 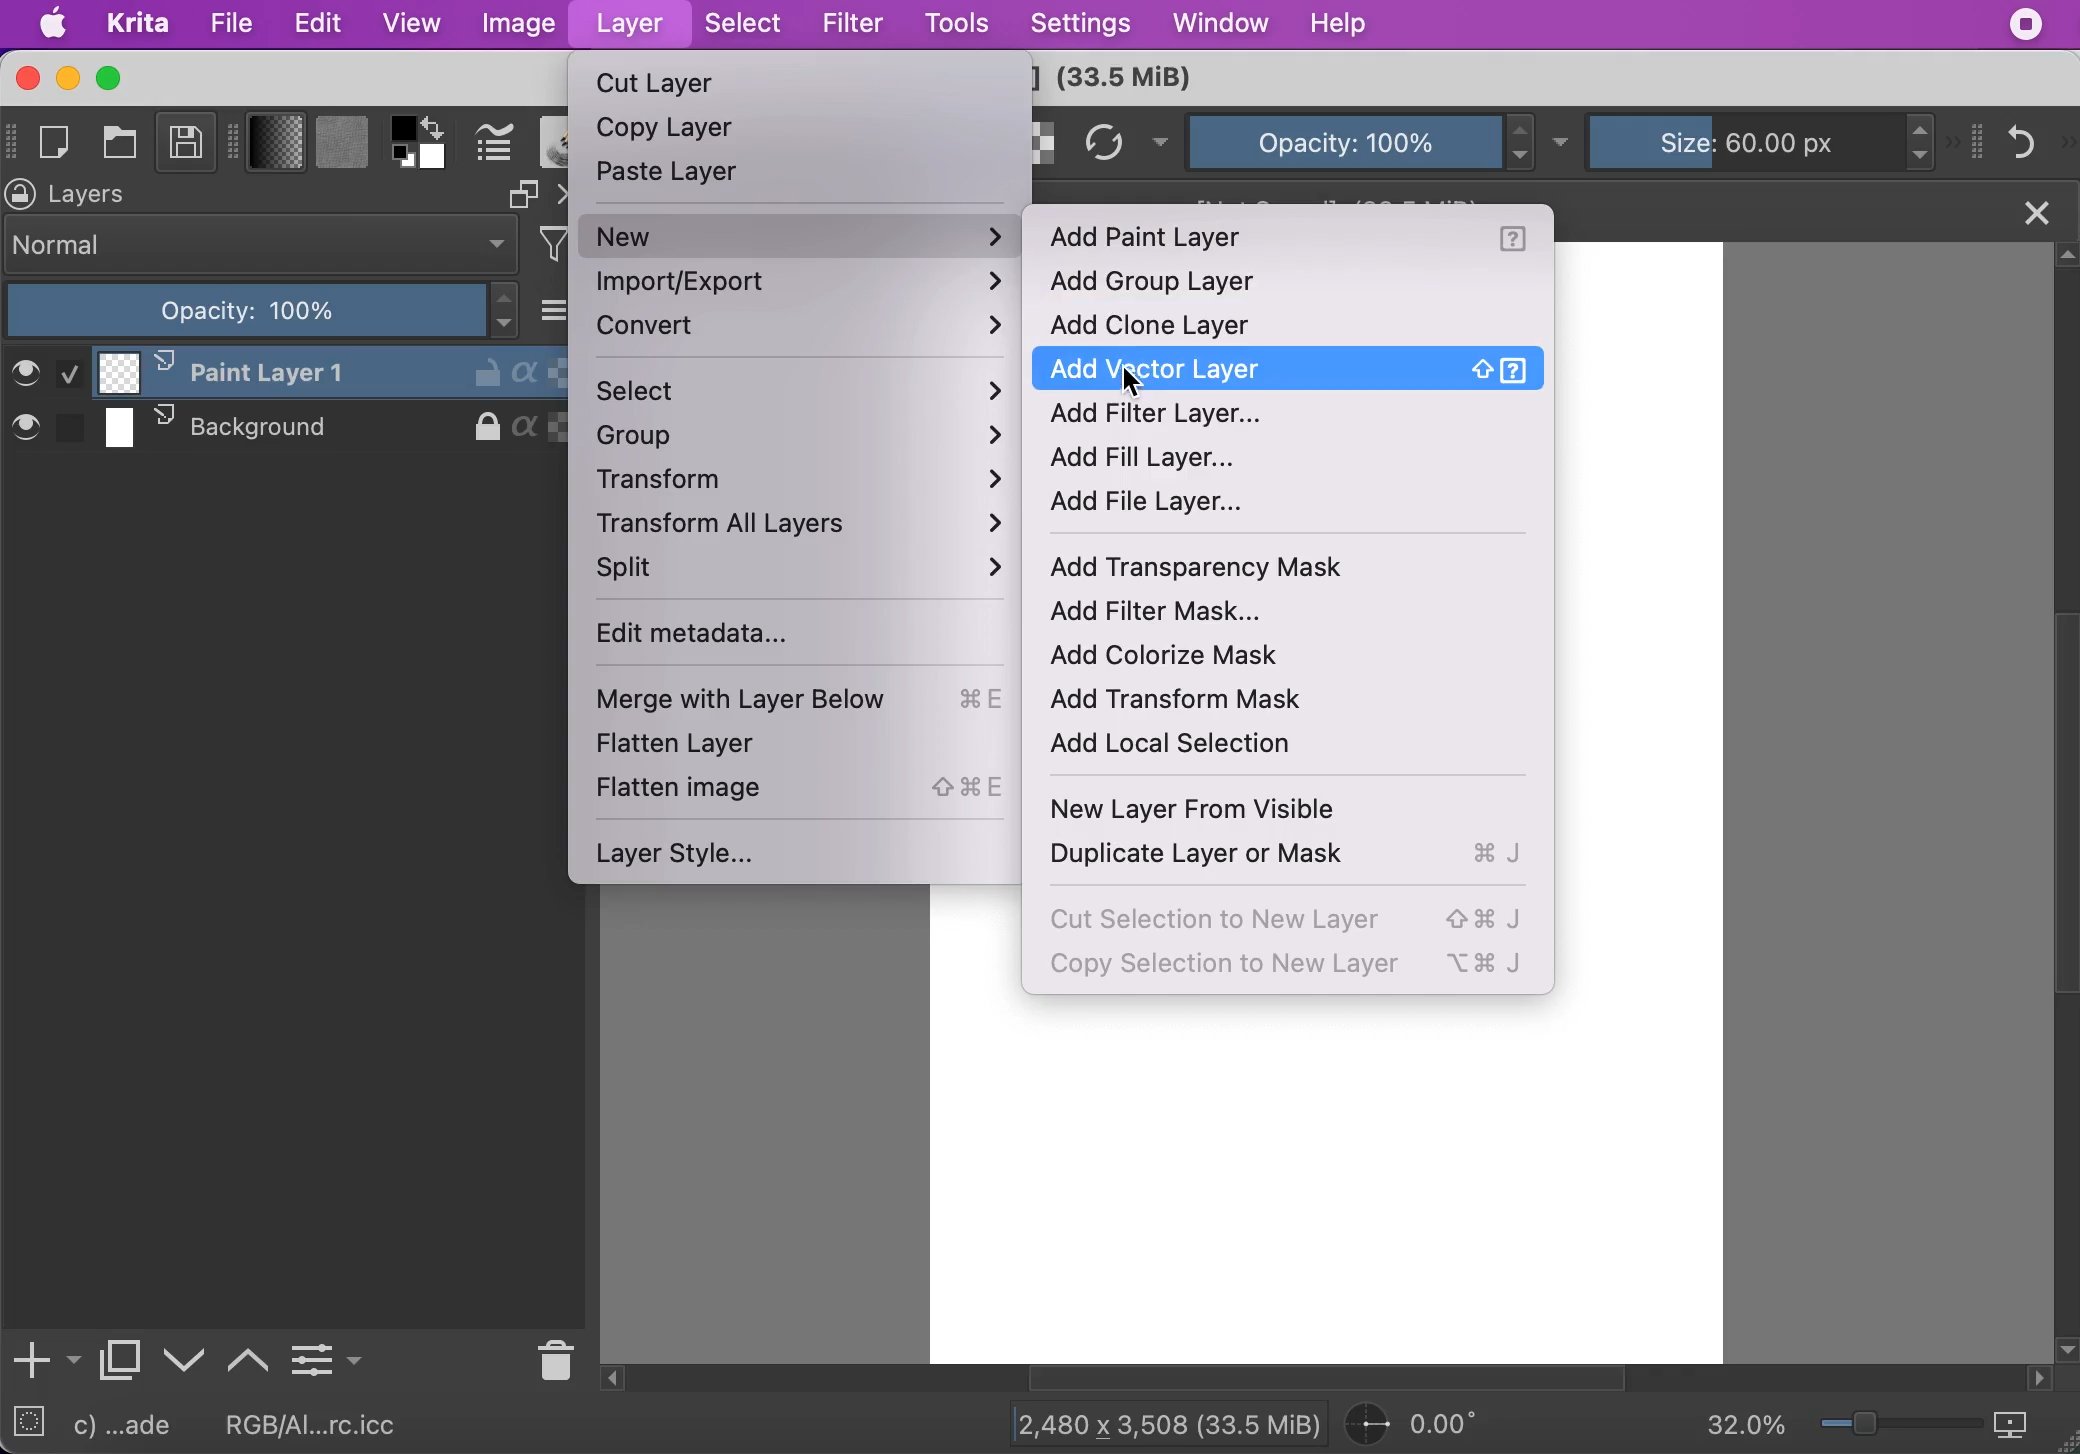 I want to click on set foreground and background color, so click(x=404, y=159).